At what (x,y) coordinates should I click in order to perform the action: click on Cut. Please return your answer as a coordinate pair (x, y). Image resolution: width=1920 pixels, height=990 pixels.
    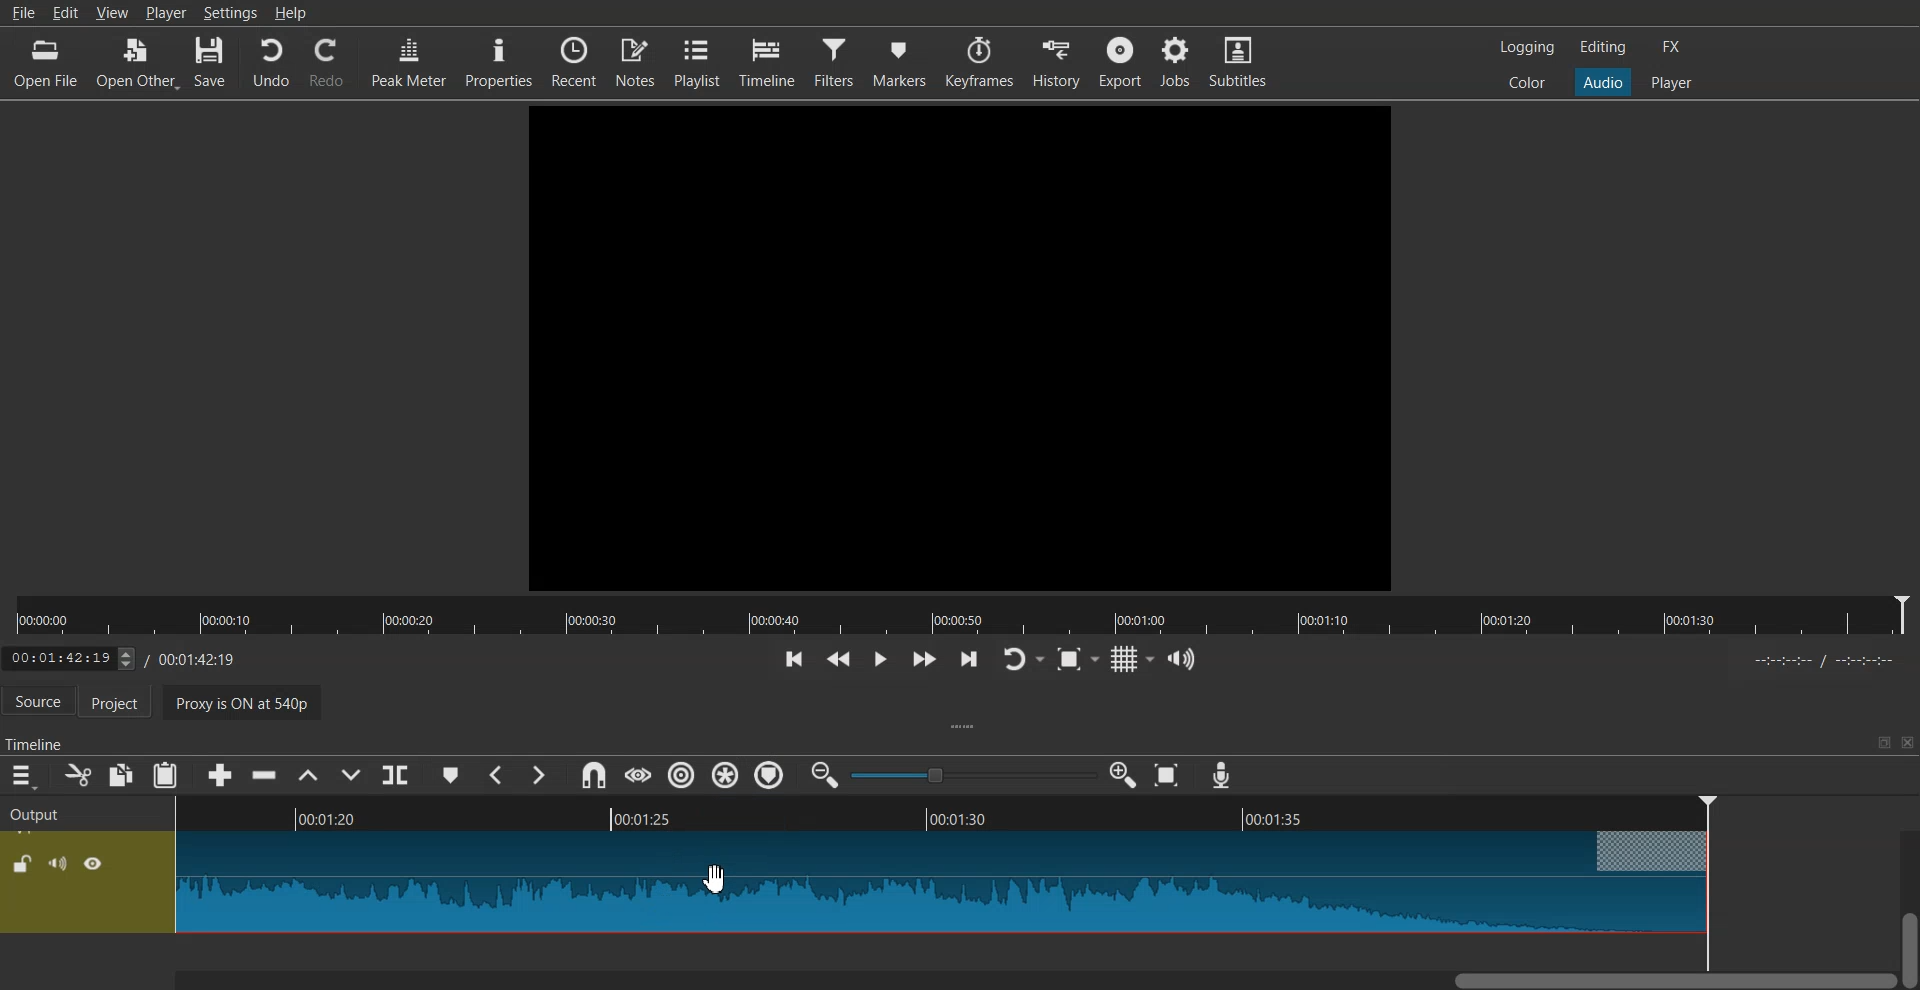
    Looking at the image, I should click on (76, 775).